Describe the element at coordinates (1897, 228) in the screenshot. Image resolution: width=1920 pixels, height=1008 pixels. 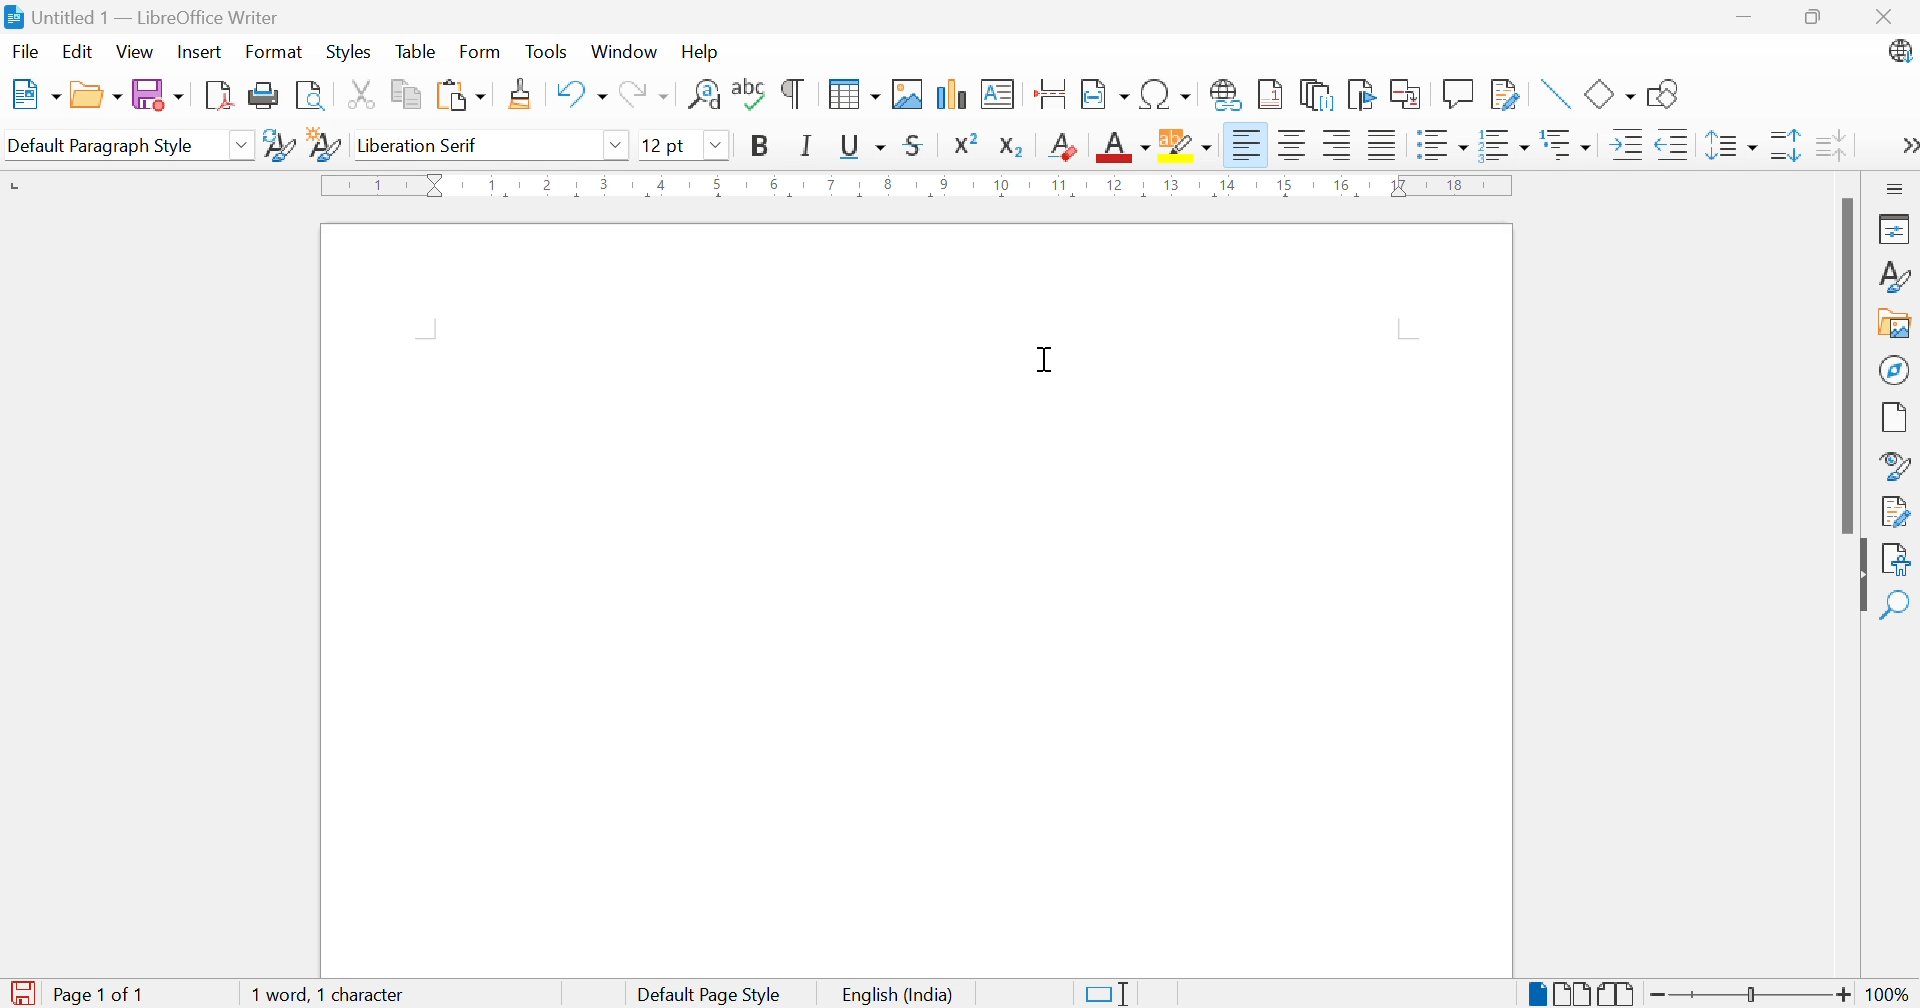
I see `Properties` at that location.